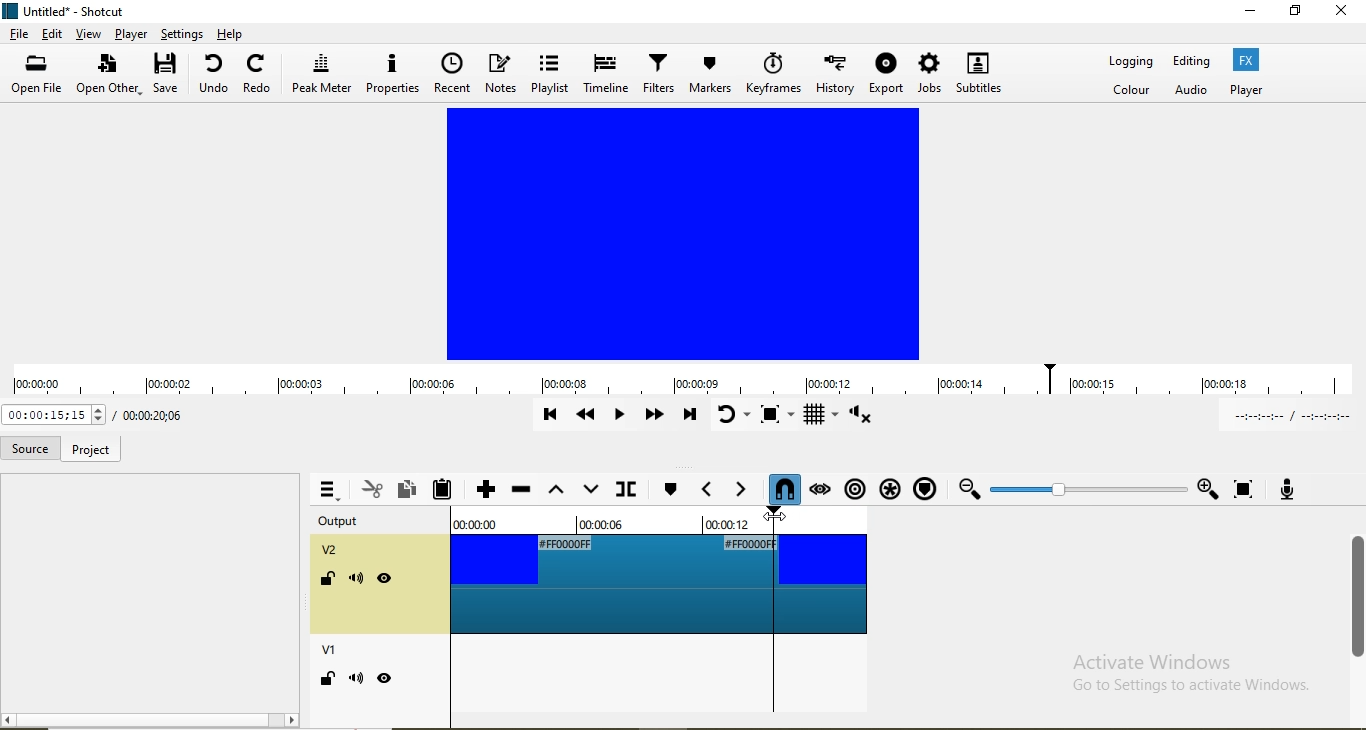 The height and width of the screenshot is (730, 1366). What do you see at coordinates (969, 488) in the screenshot?
I see `Zoom out` at bounding box center [969, 488].